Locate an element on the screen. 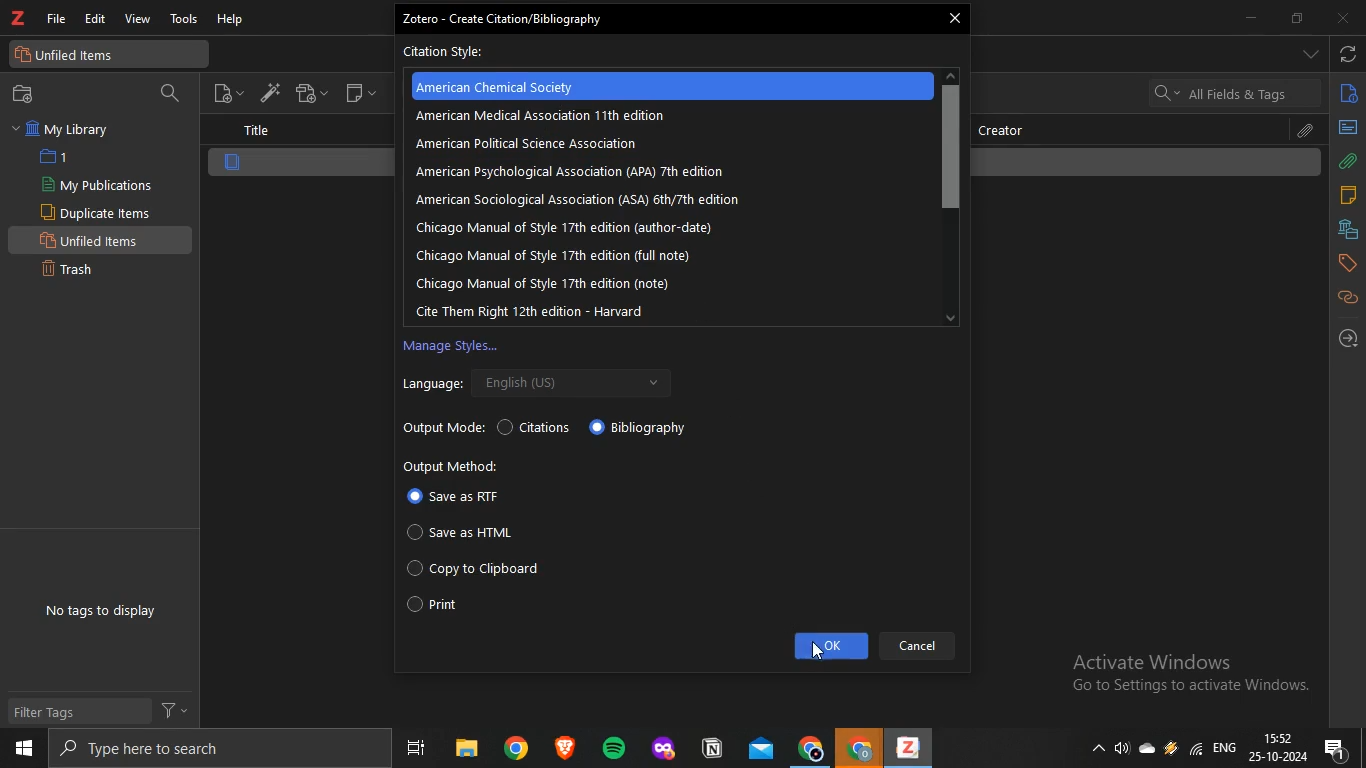 This screenshot has height=768, width=1366. Filter Tags is located at coordinates (78, 712).